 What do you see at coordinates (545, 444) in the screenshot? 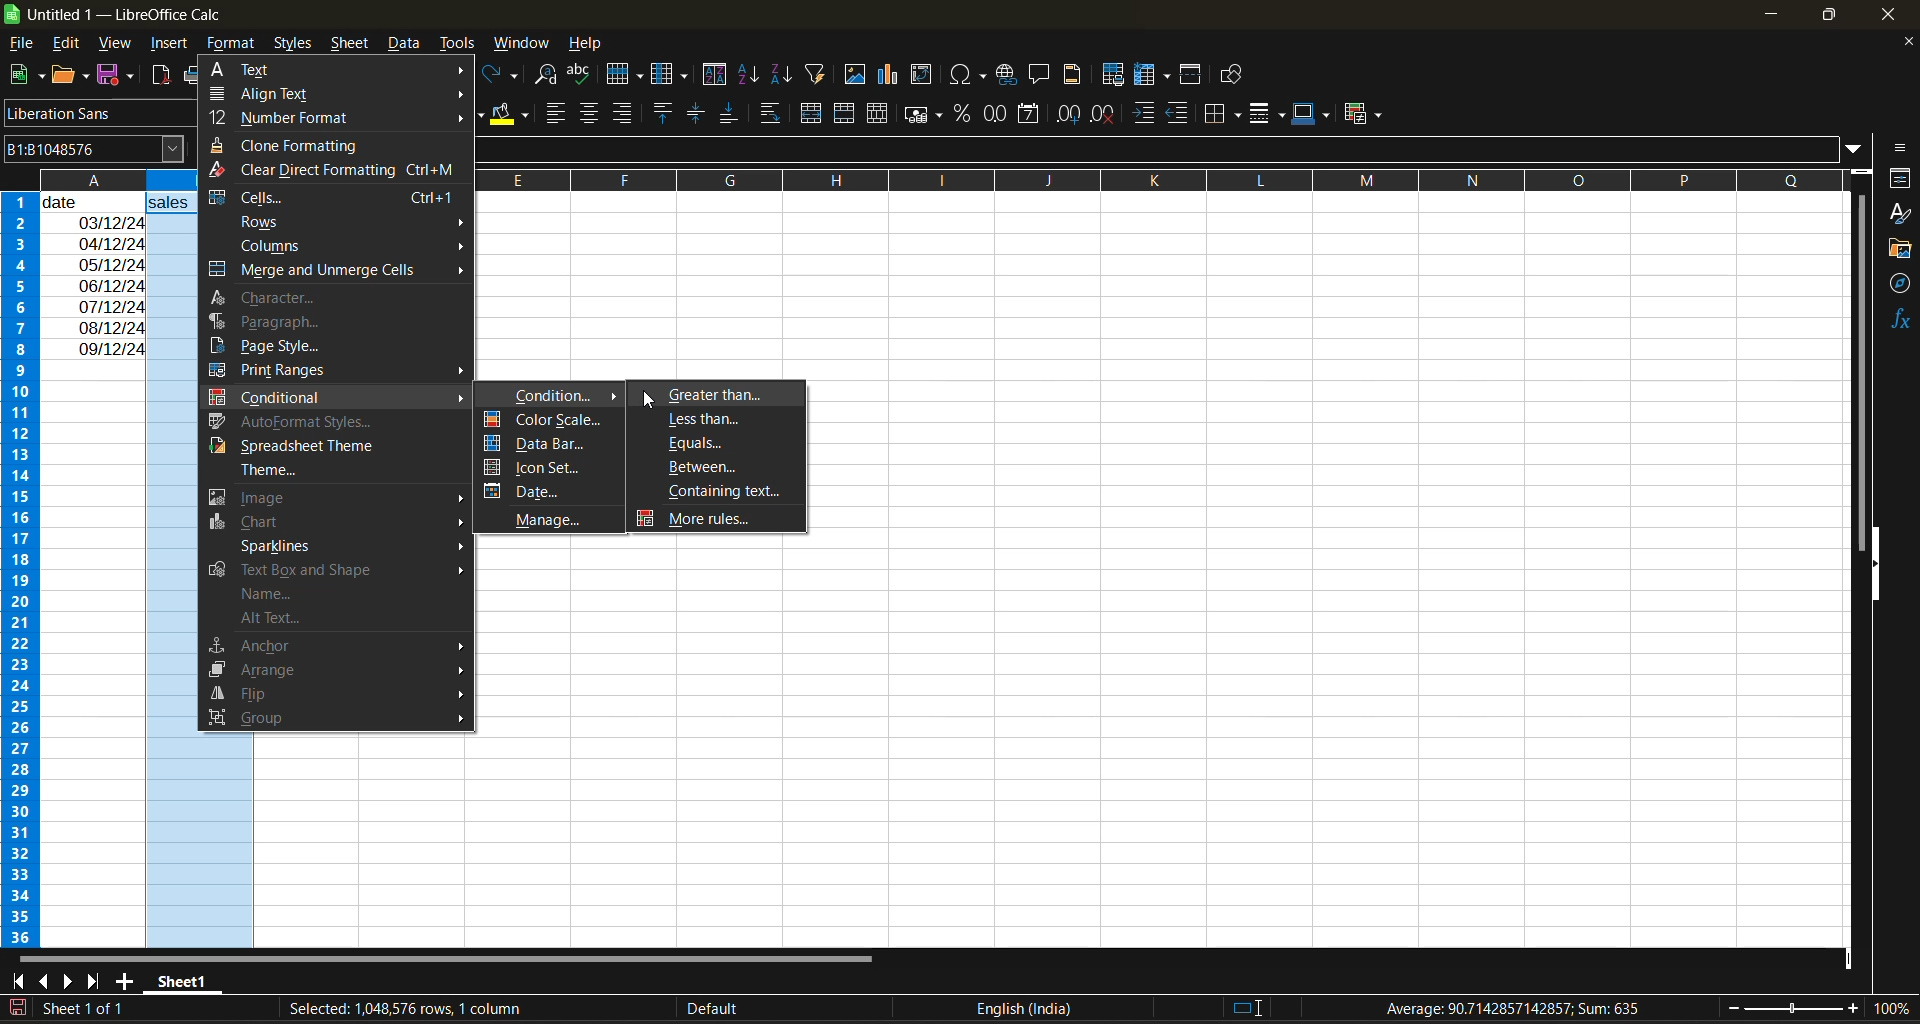
I see `data bar` at bounding box center [545, 444].